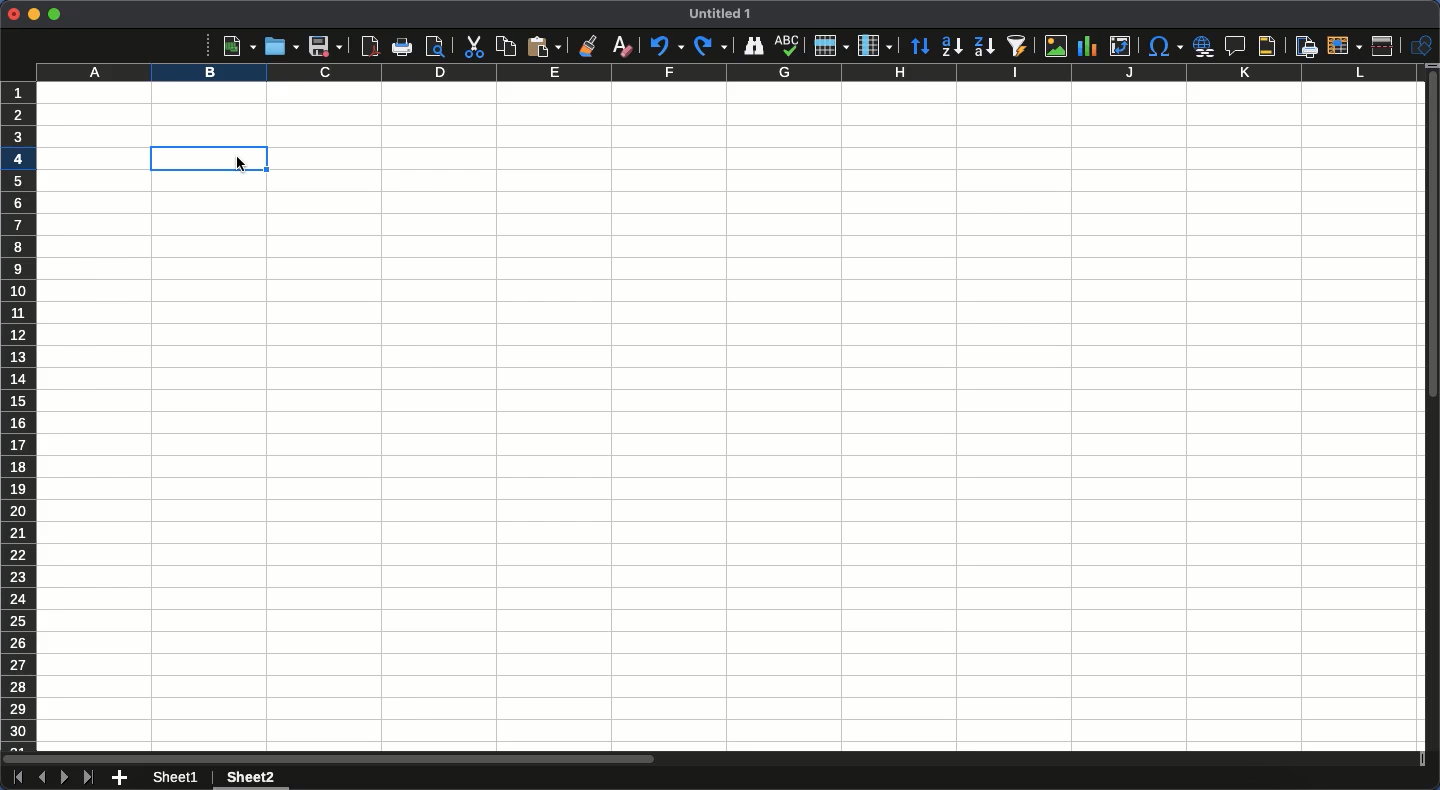 The image size is (1440, 790). I want to click on Finder, so click(751, 46).